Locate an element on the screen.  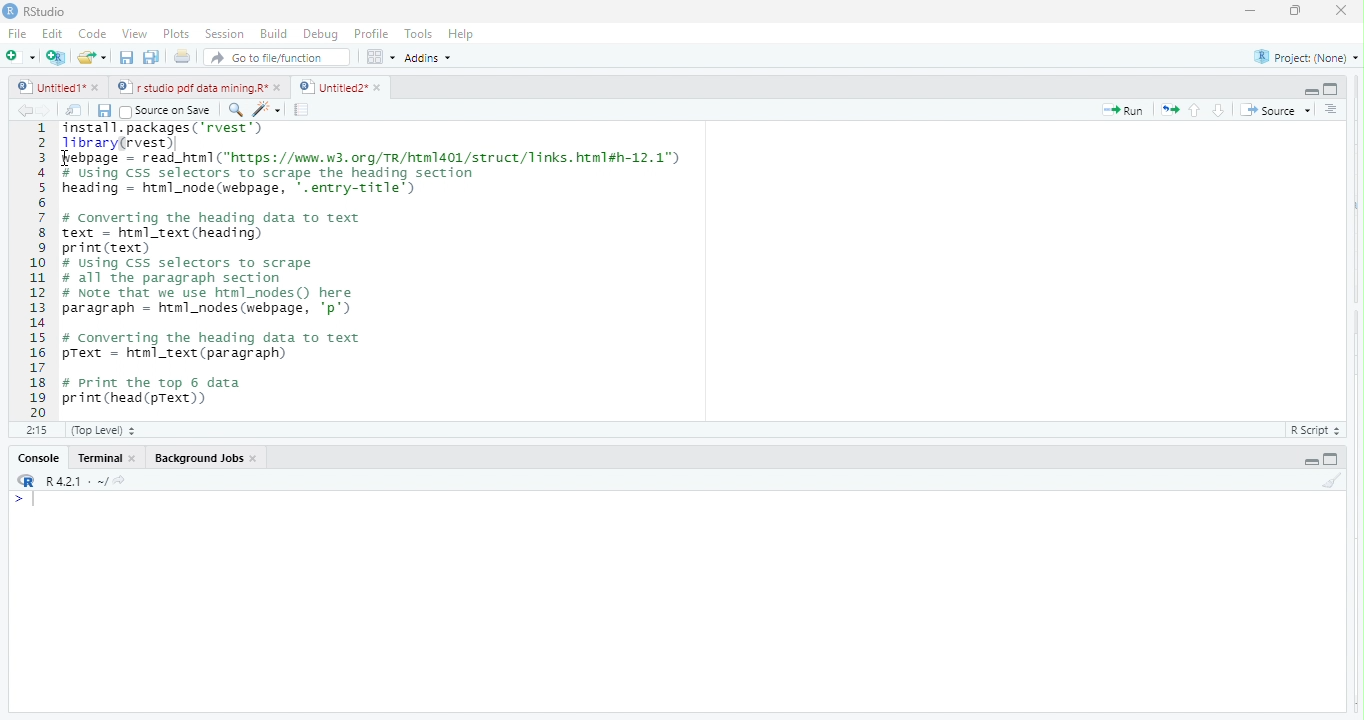
terminal is located at coordinates (102, 458).